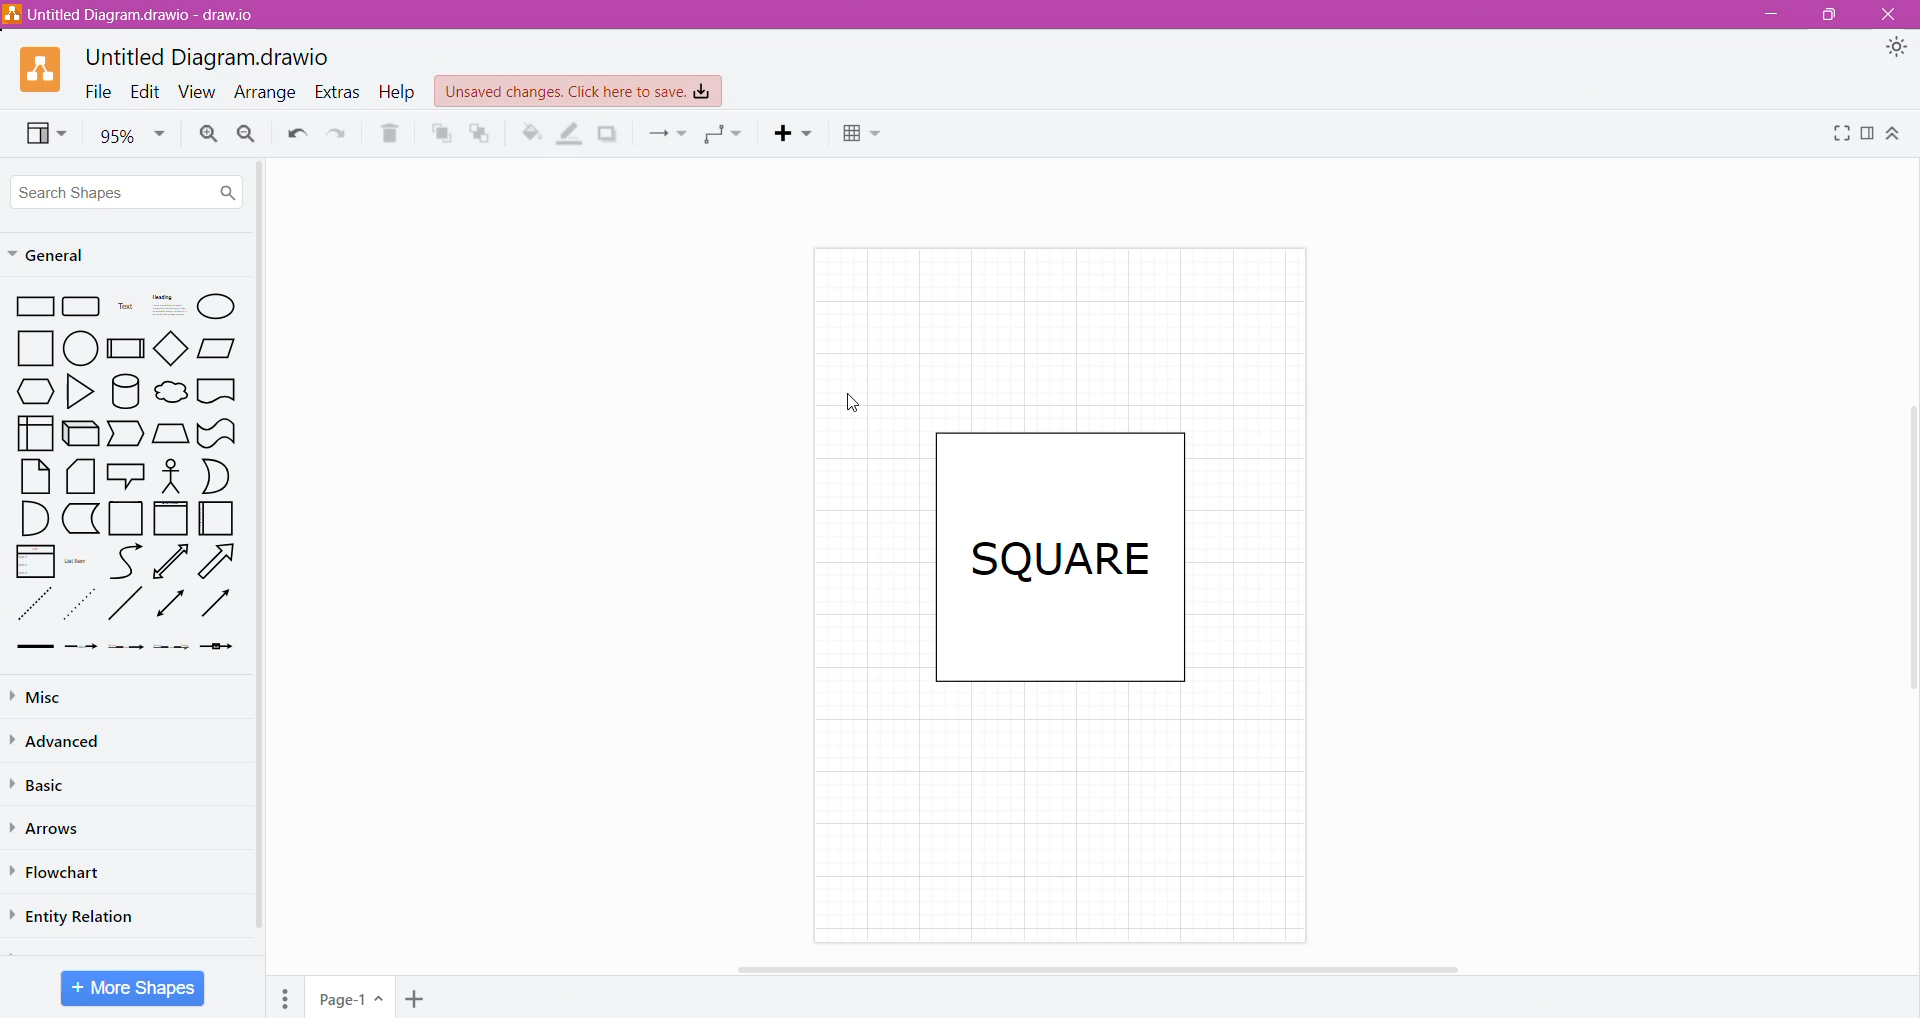 The image size is (1920, 1018). Describe the element at coordinates (42, 70) in the screenshot. I see `Application Logo` at that location.